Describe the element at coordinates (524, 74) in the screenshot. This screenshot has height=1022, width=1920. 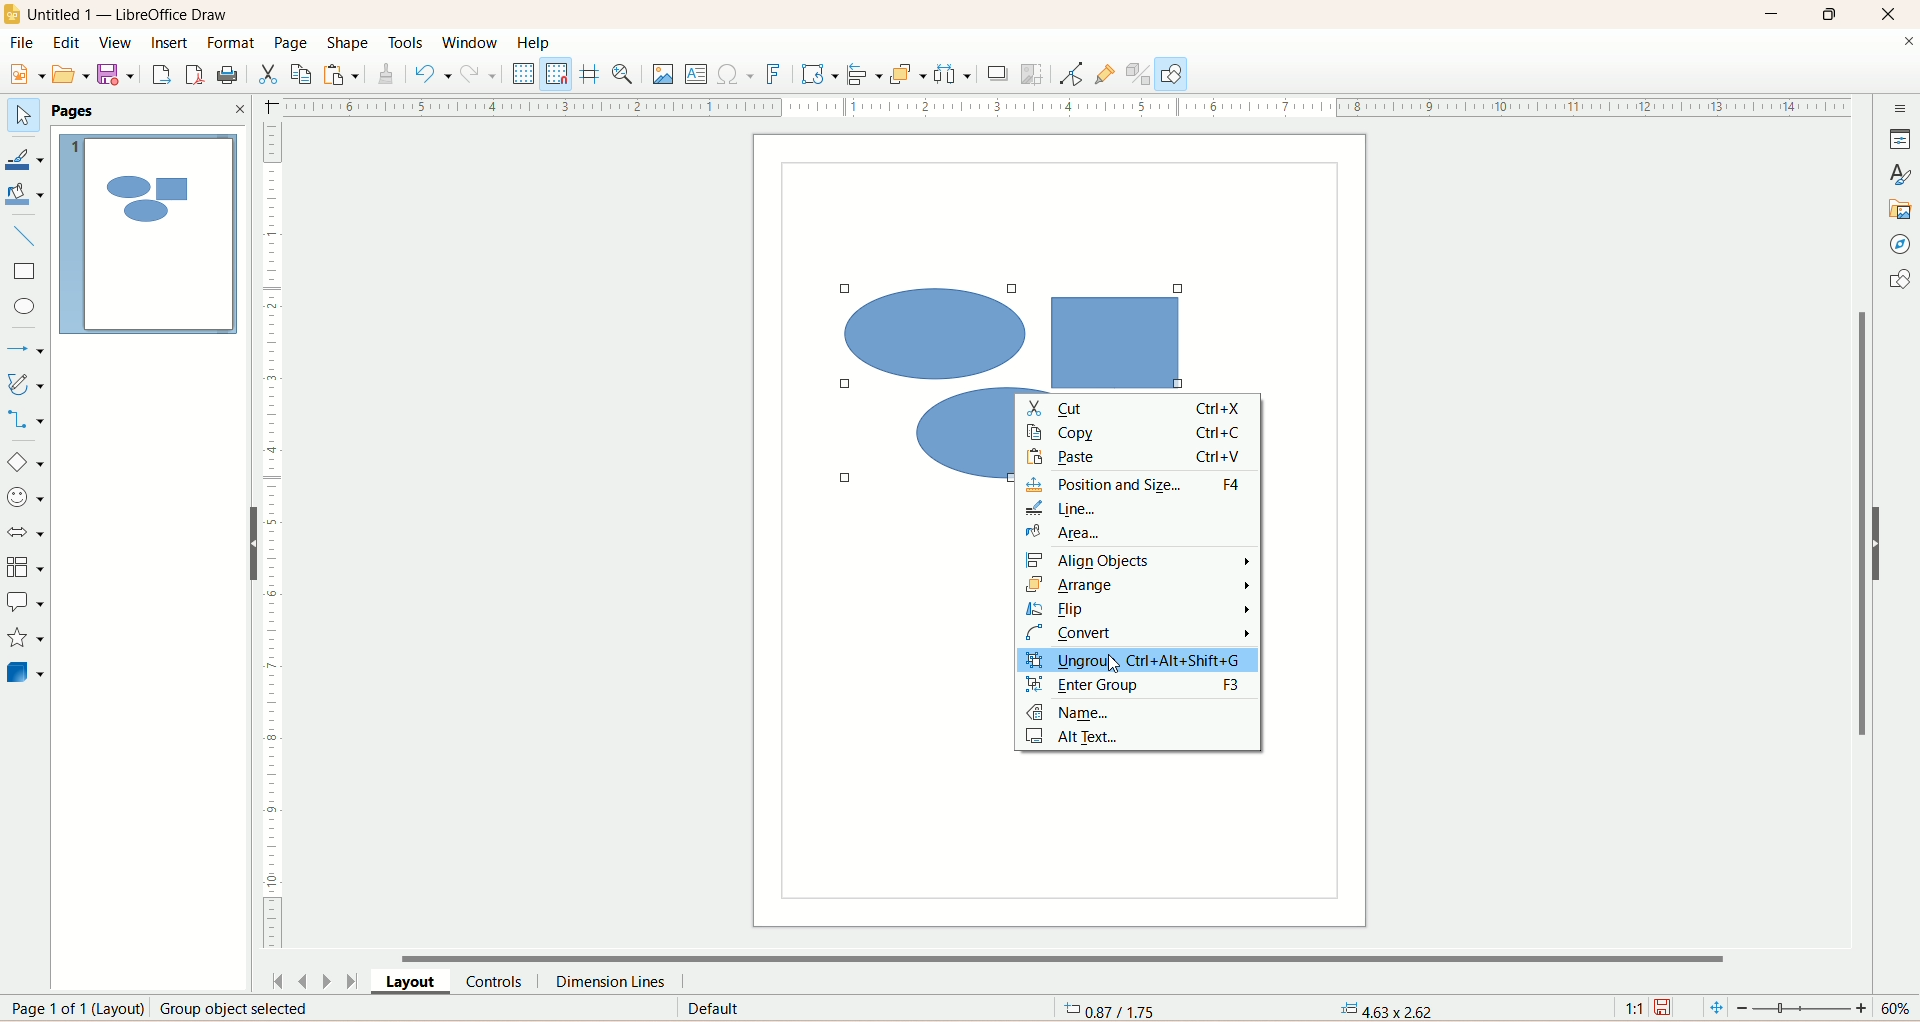
I see `display grid` at that location.